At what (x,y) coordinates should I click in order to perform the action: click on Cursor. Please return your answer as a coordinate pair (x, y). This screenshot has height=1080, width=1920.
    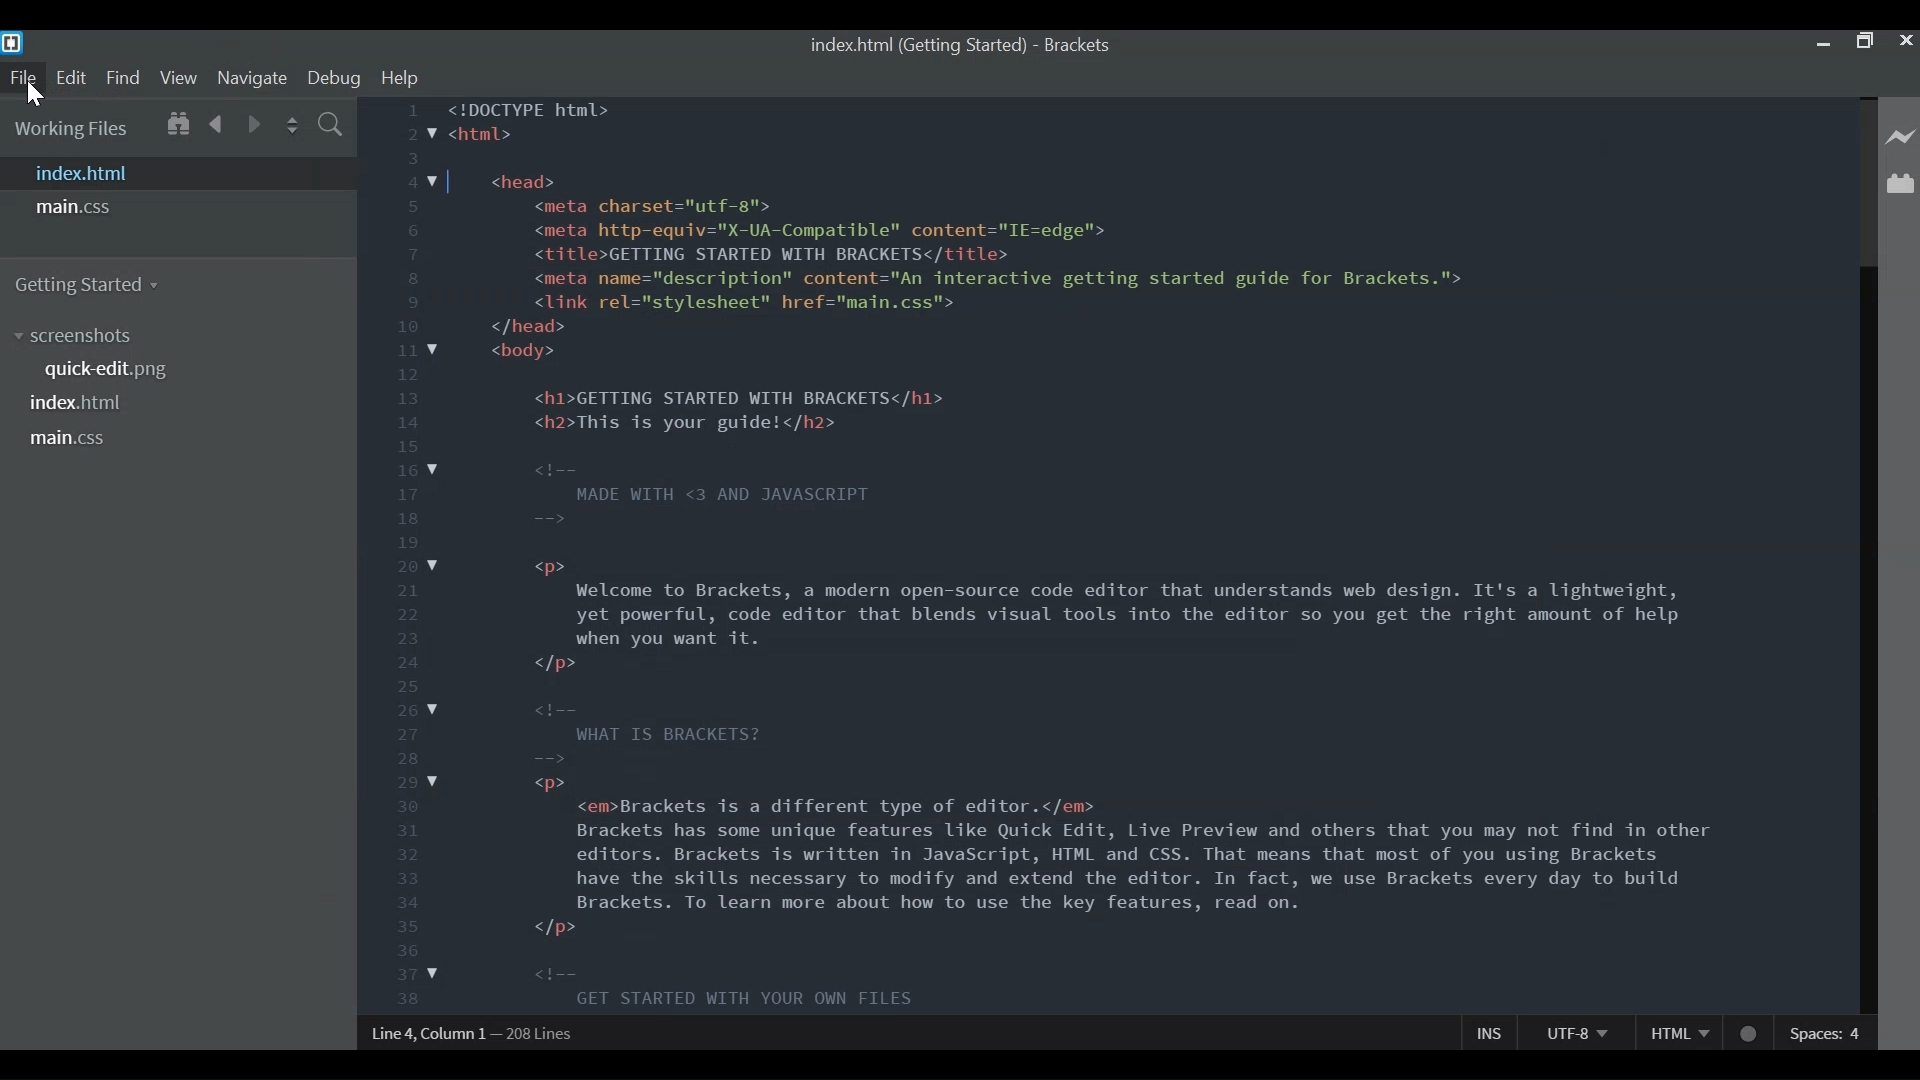
    Looking at the image, I should click on (35, 96).